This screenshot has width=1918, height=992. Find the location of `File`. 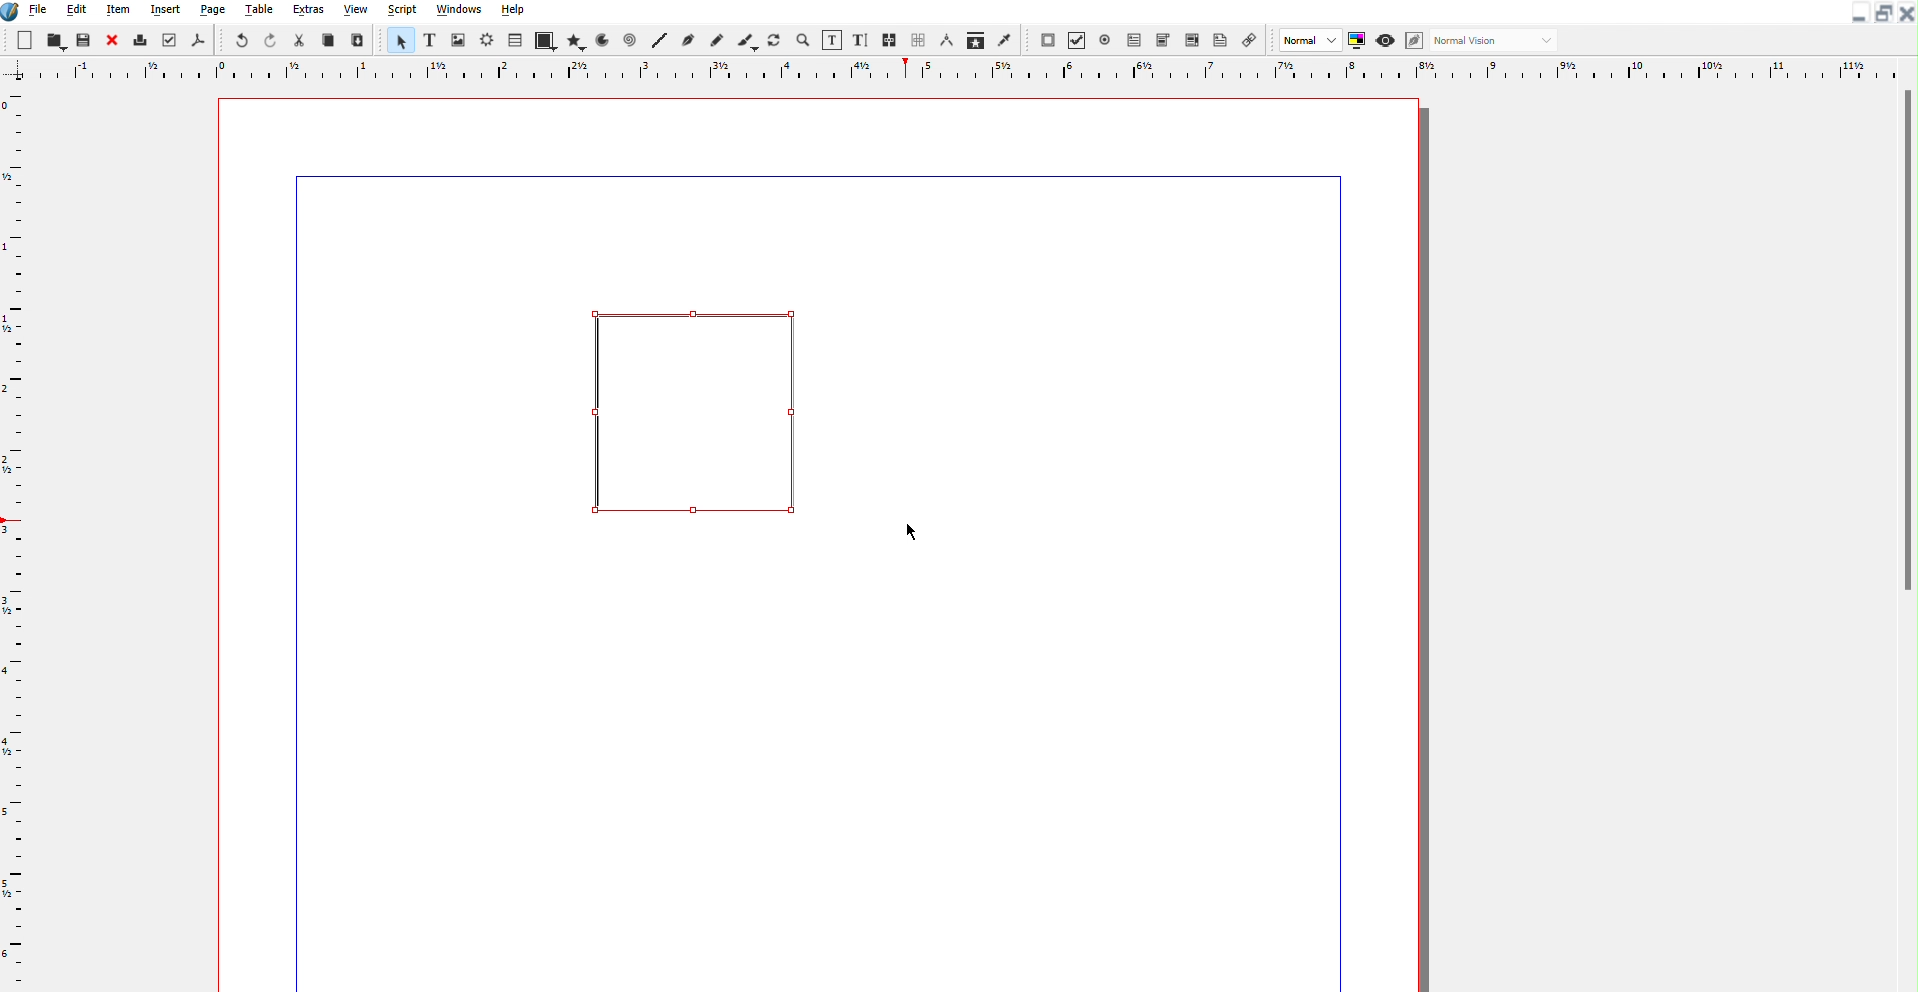

File is located at coordinates (40, 12).